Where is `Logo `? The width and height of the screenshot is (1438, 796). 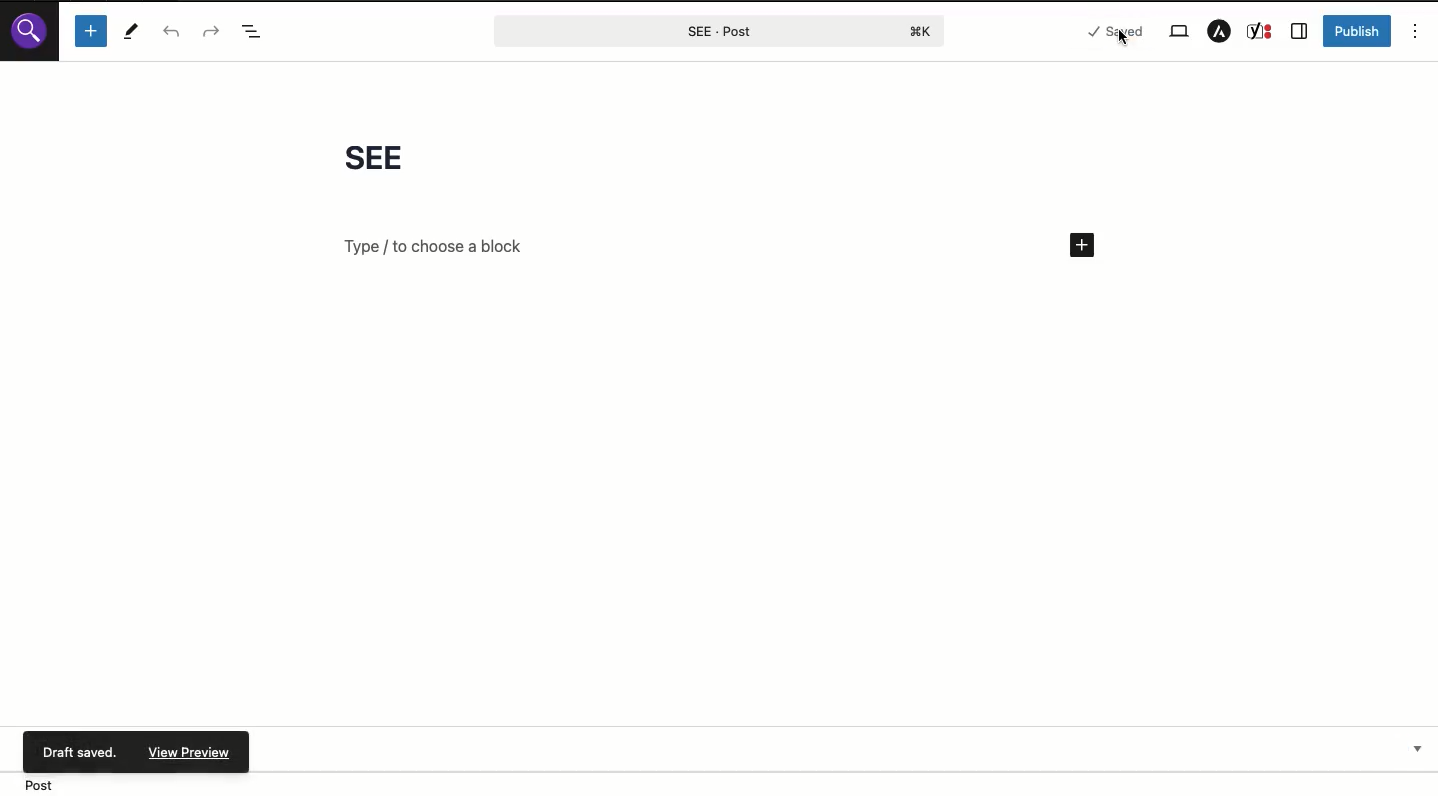
Logo  is located at coordinates (32, 32).